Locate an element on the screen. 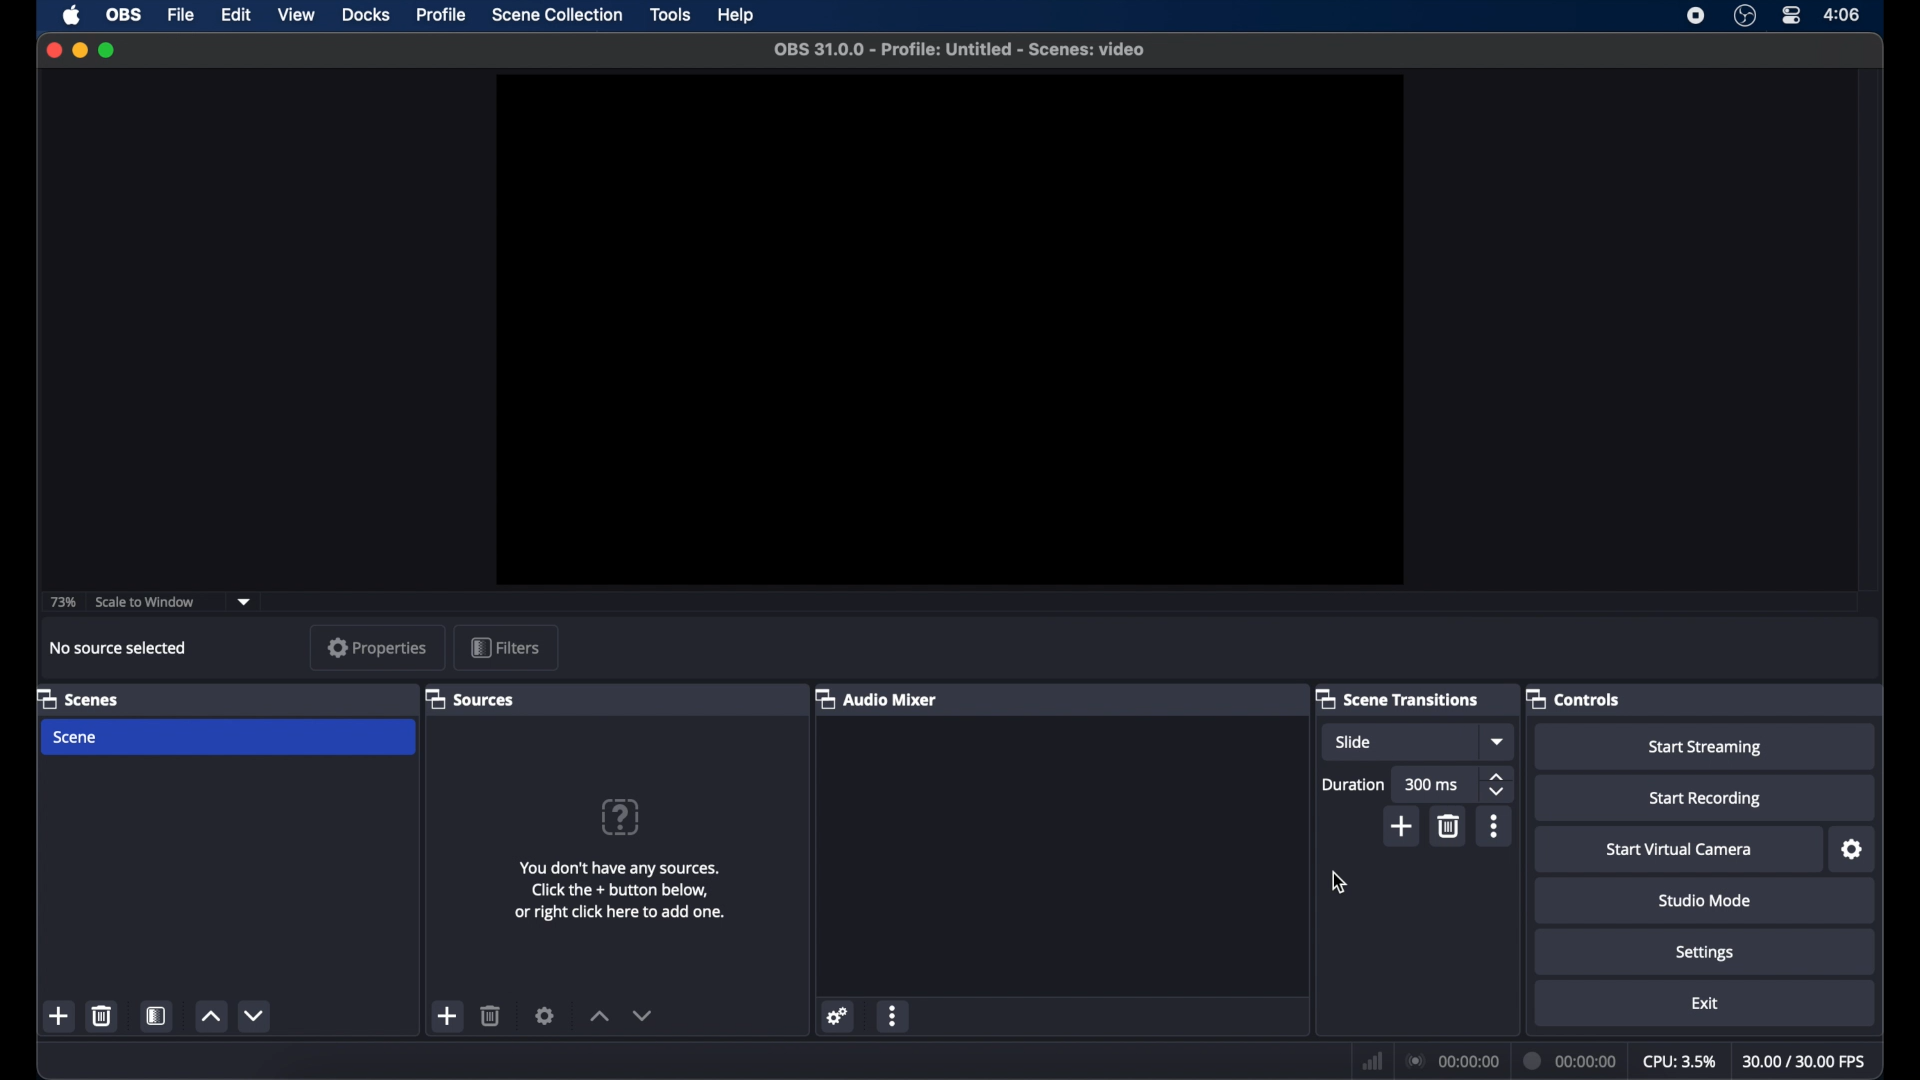 Image resolution: width=1920 pixels, height=1080 pixels. exit is located at coordinates (1705, 1003).